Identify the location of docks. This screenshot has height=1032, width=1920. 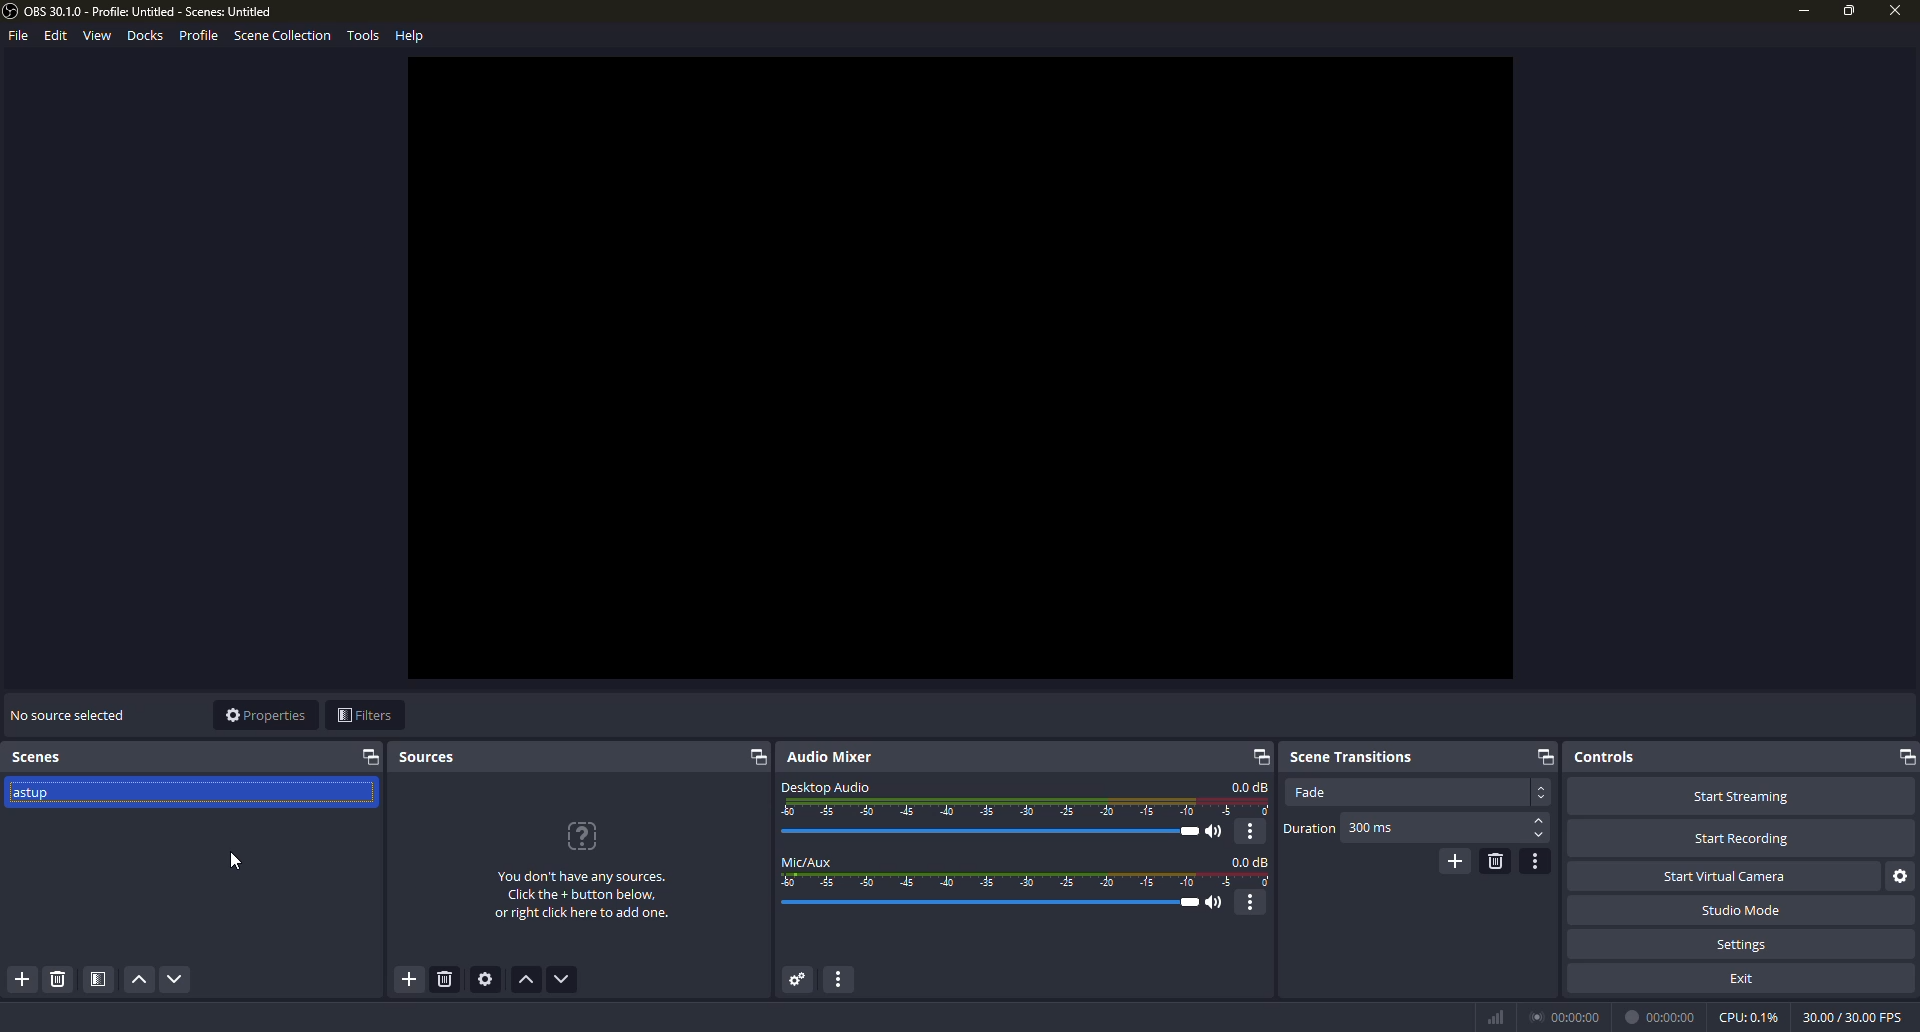
(146, 35).